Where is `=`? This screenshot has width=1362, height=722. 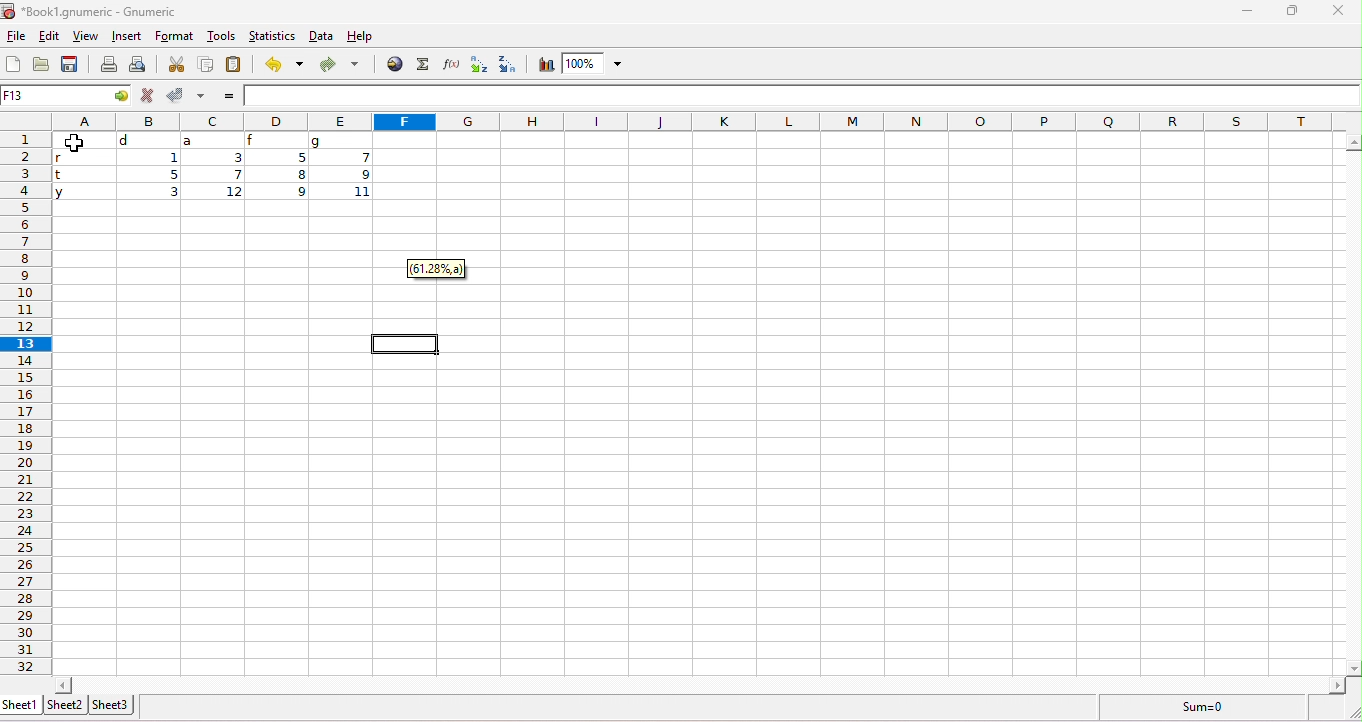 = is located at coordinates (231, 96).